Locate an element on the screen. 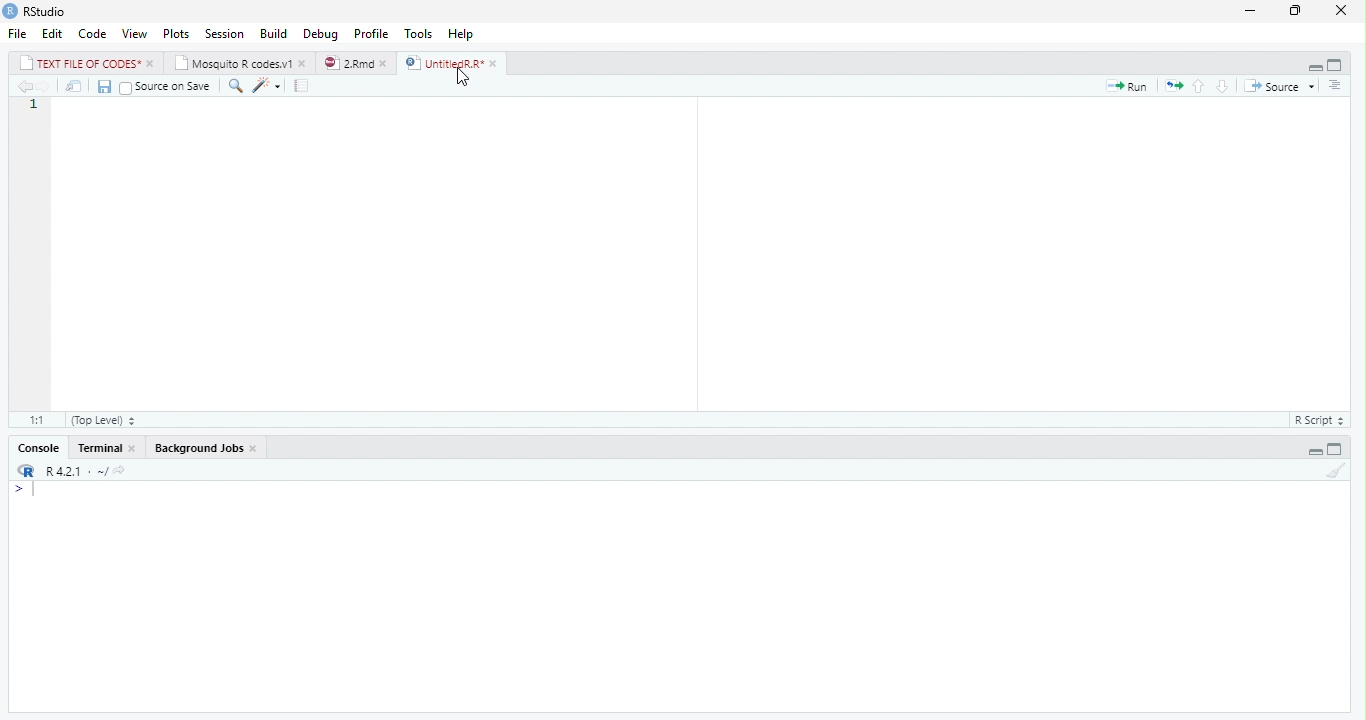 The image size is (1366, 720). Mouse Cursor is located at coordinates (463, 78).